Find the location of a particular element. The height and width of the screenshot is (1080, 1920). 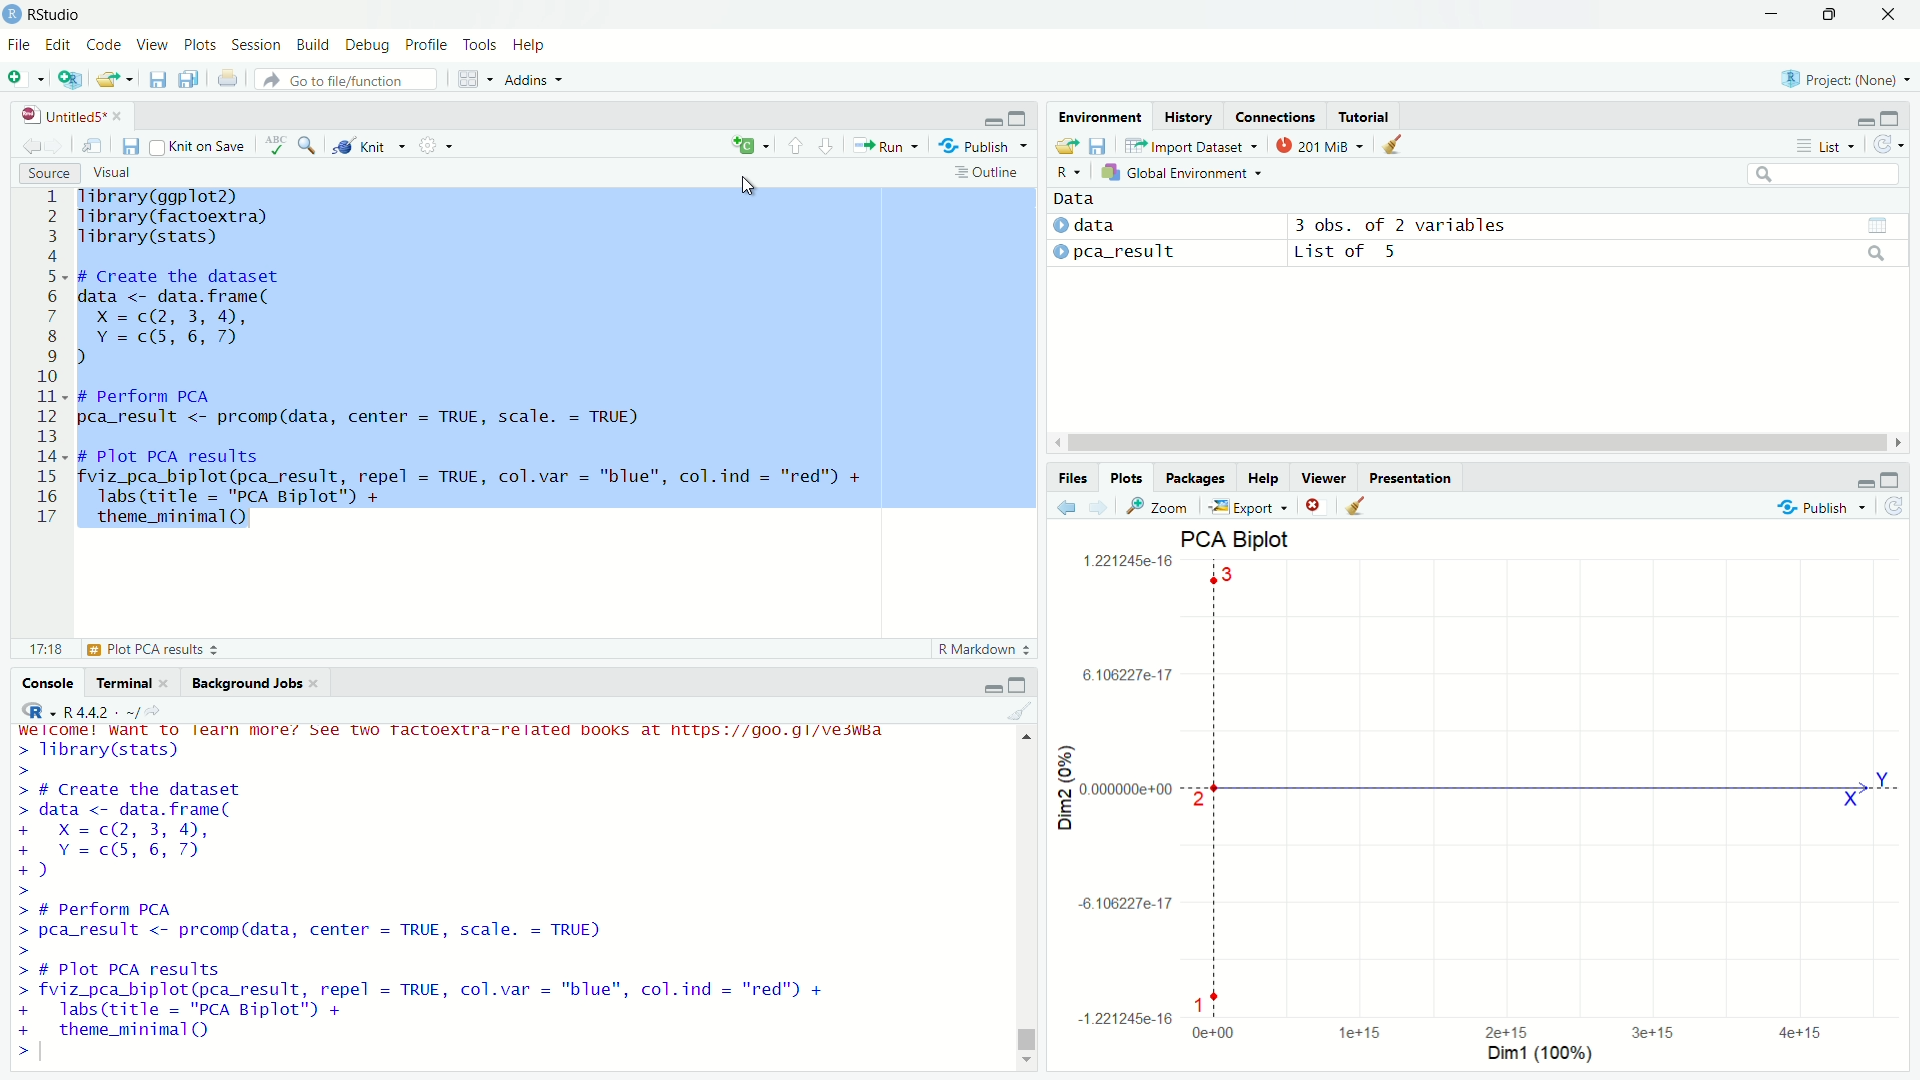

history is located at coordinates (1189, 117).